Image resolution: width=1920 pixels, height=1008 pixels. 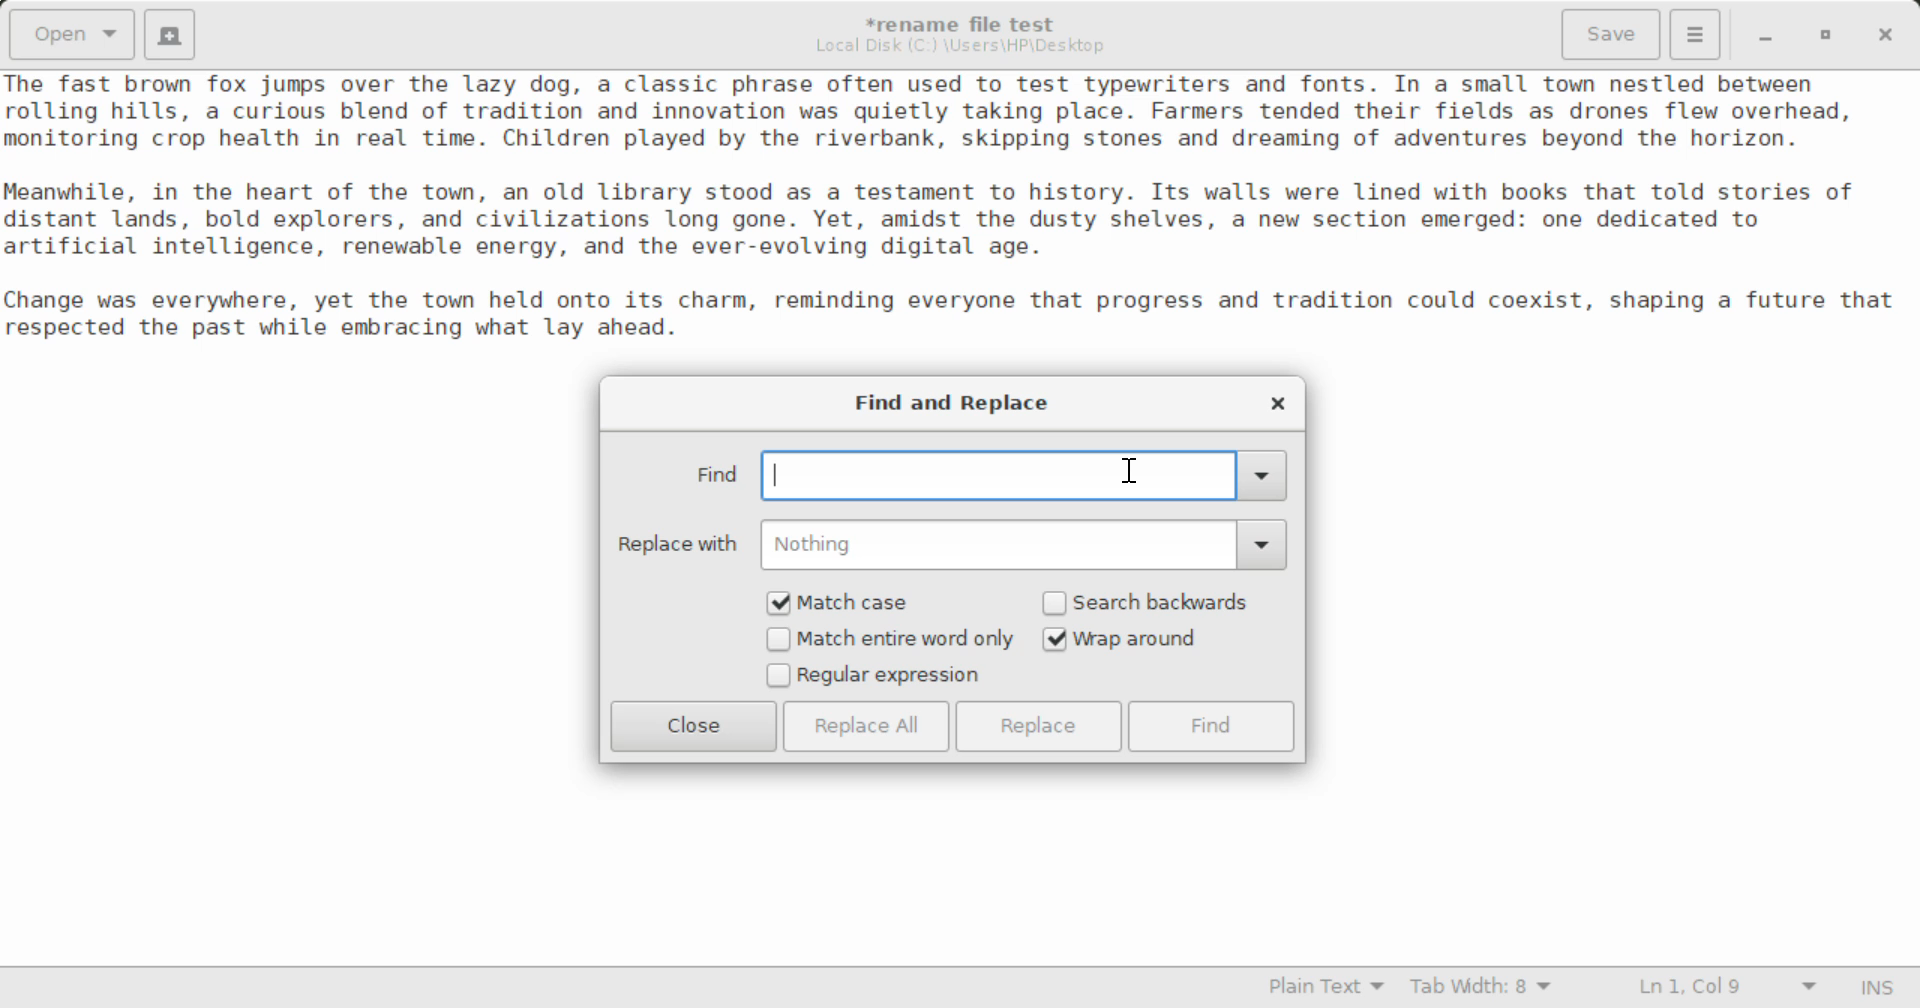 I want to click on *rename file test, so click(x=973, y=24).